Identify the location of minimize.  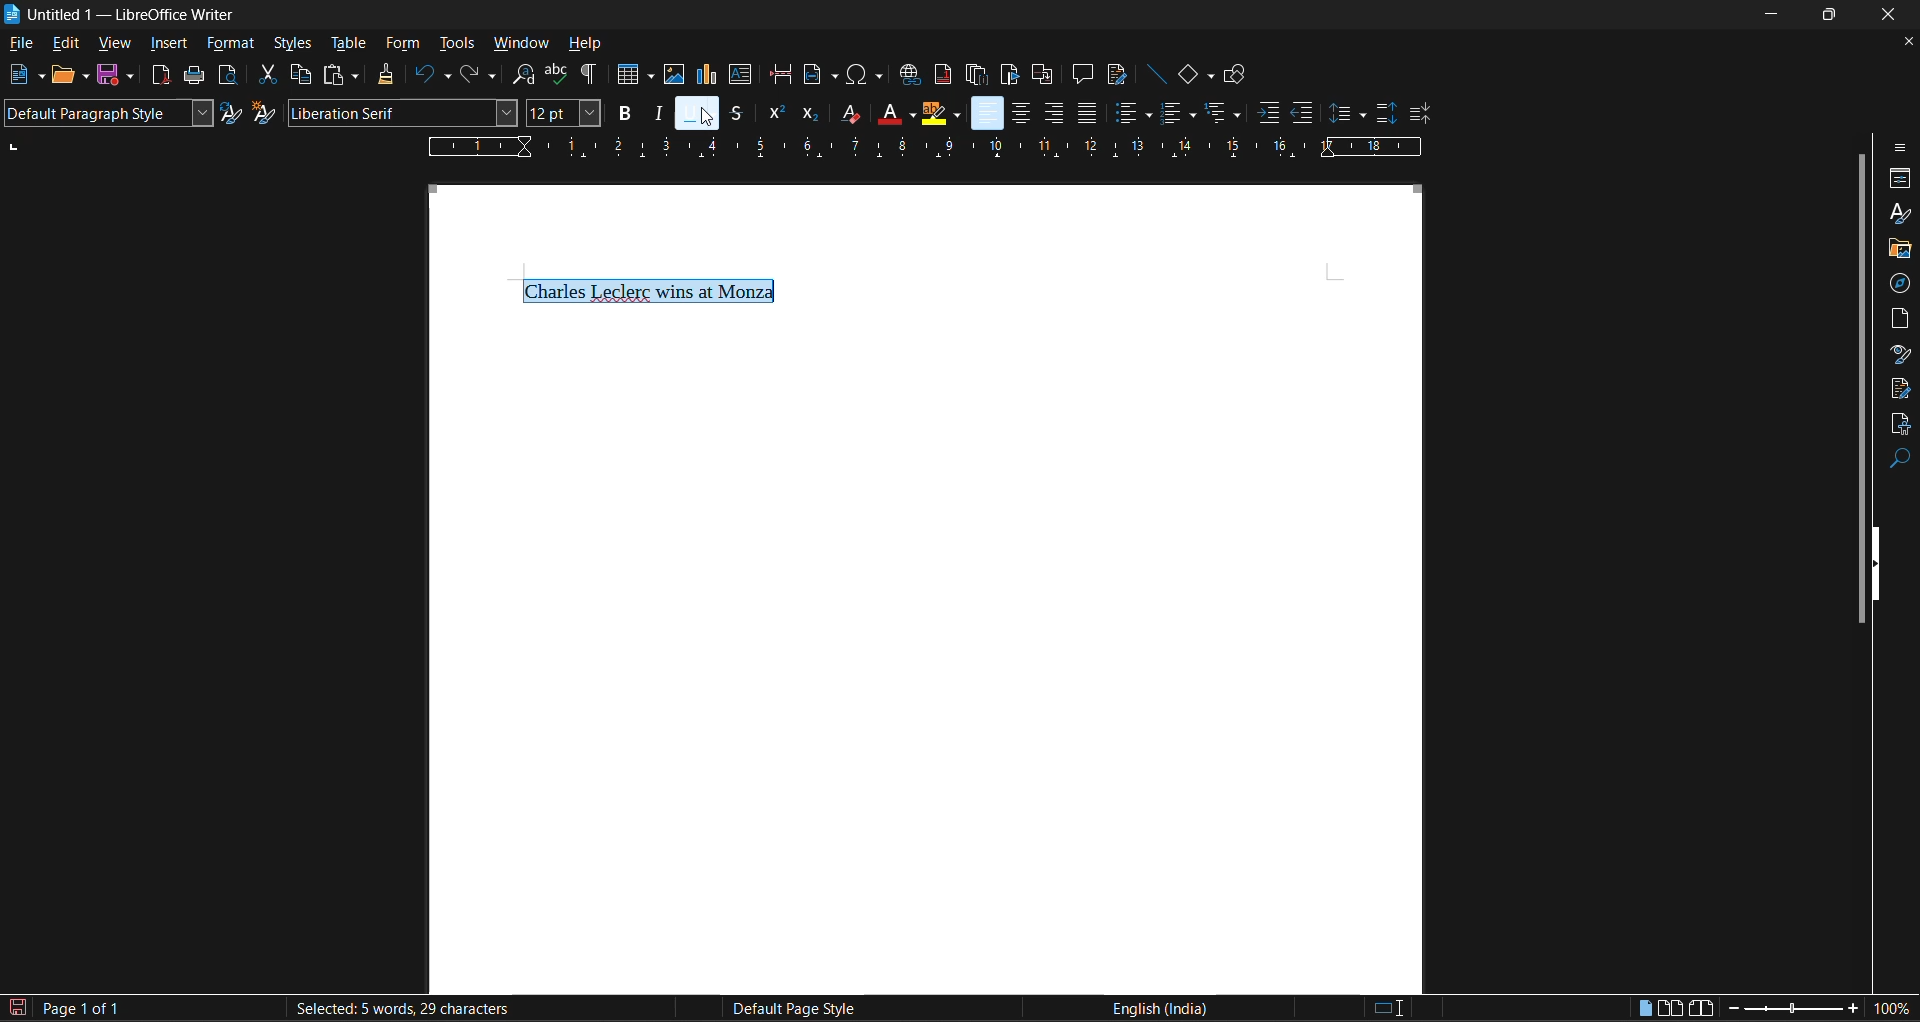
(1774, 12).